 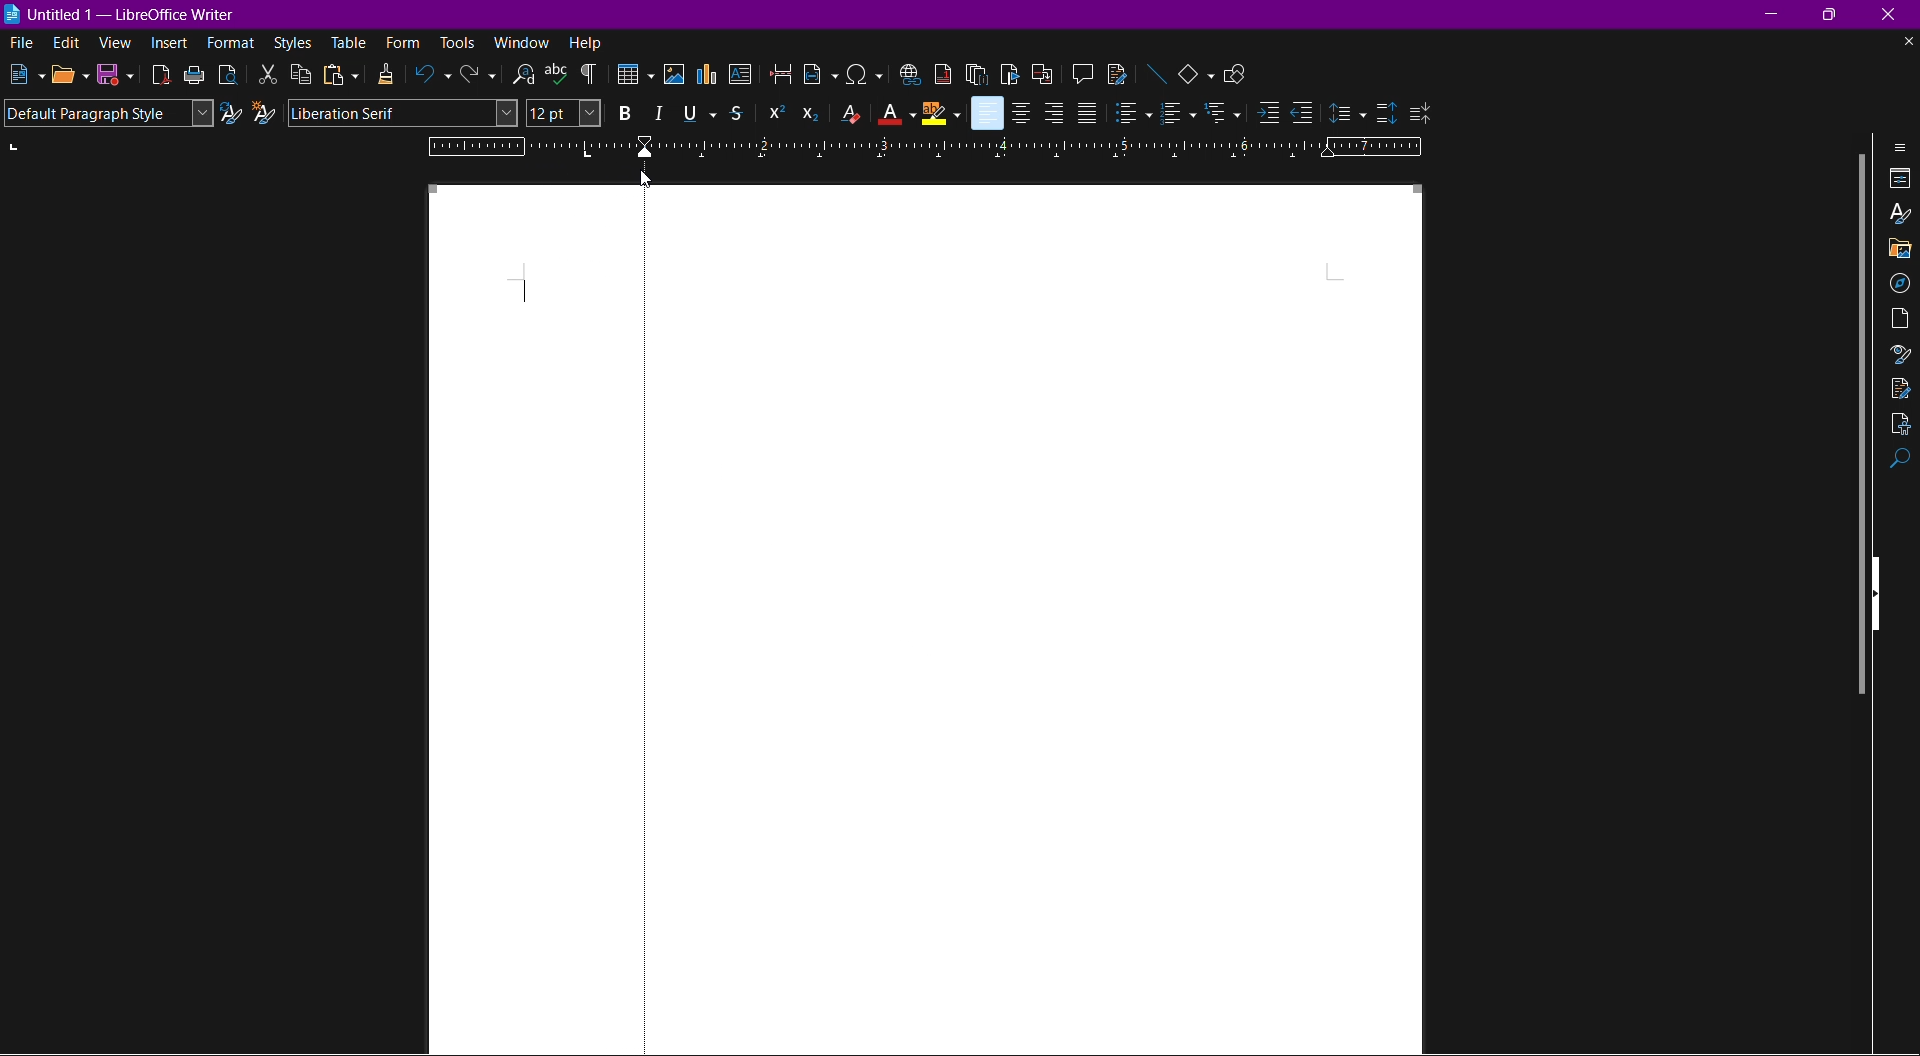 I want to click on Gallery, so click(x=1900, y=248).